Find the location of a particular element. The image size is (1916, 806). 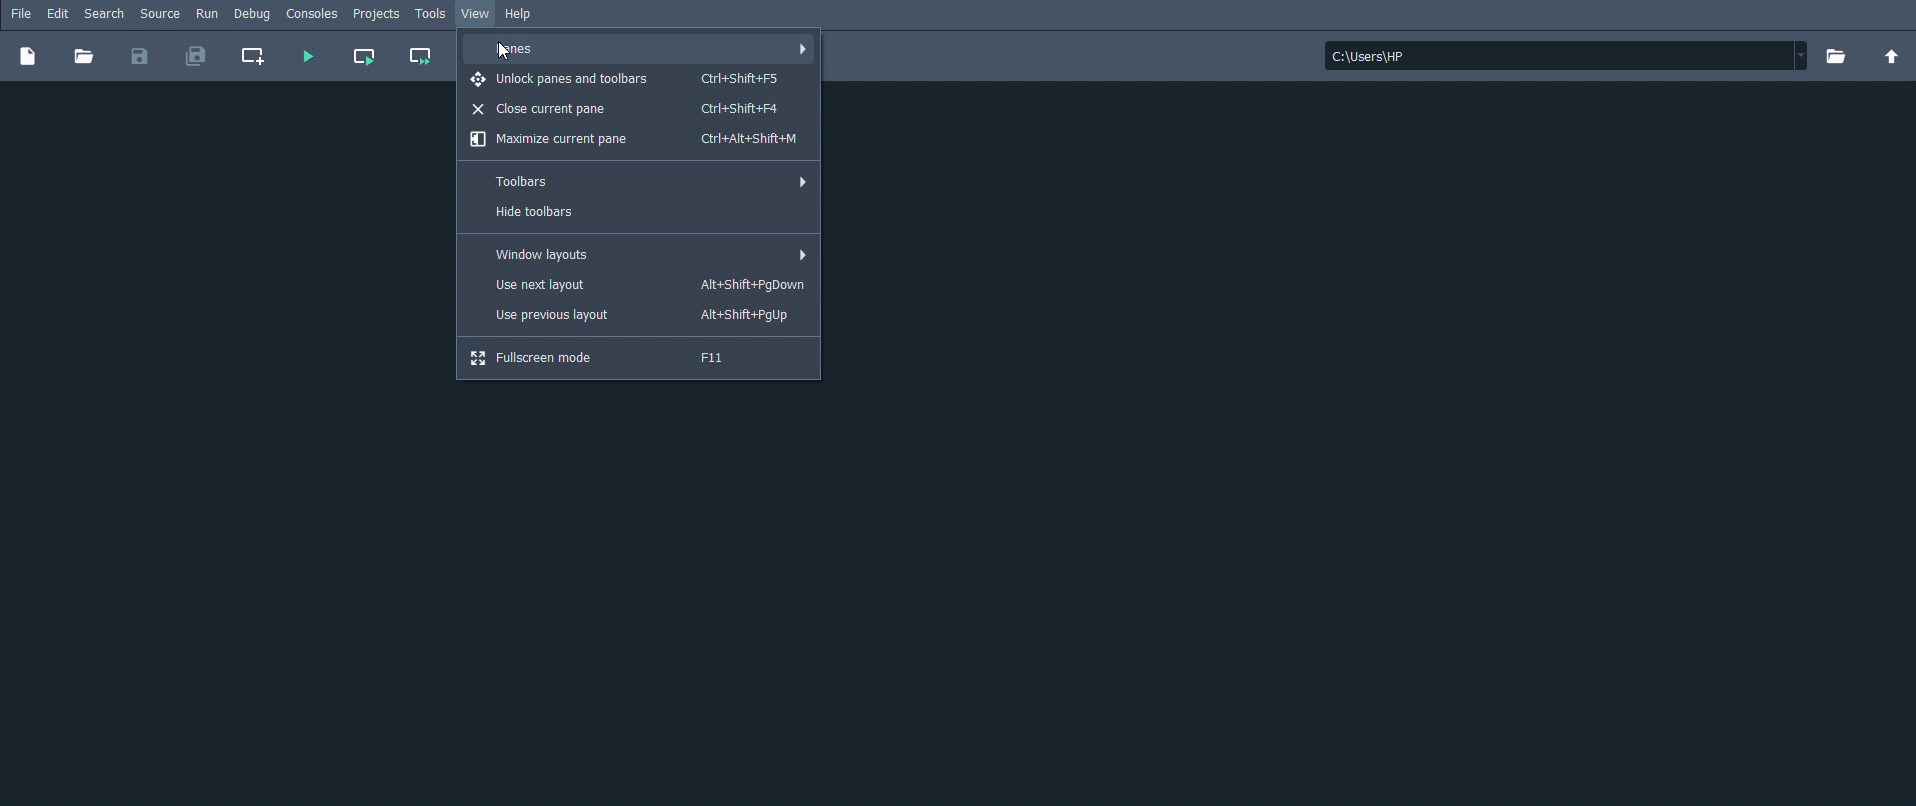

Search is located at coordinates (105, 14).